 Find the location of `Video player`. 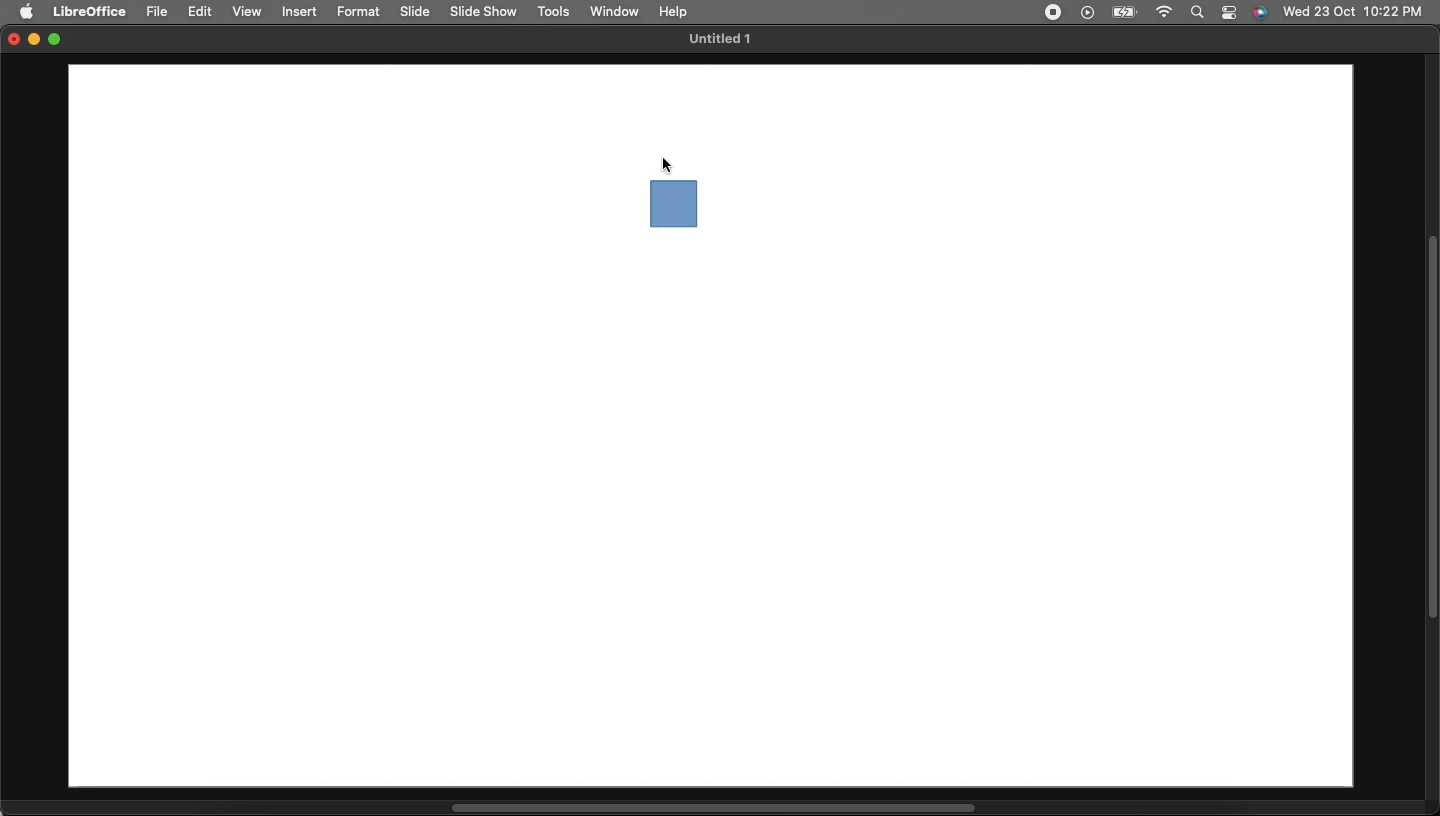

Video player is located at coordinates (1085, 13).